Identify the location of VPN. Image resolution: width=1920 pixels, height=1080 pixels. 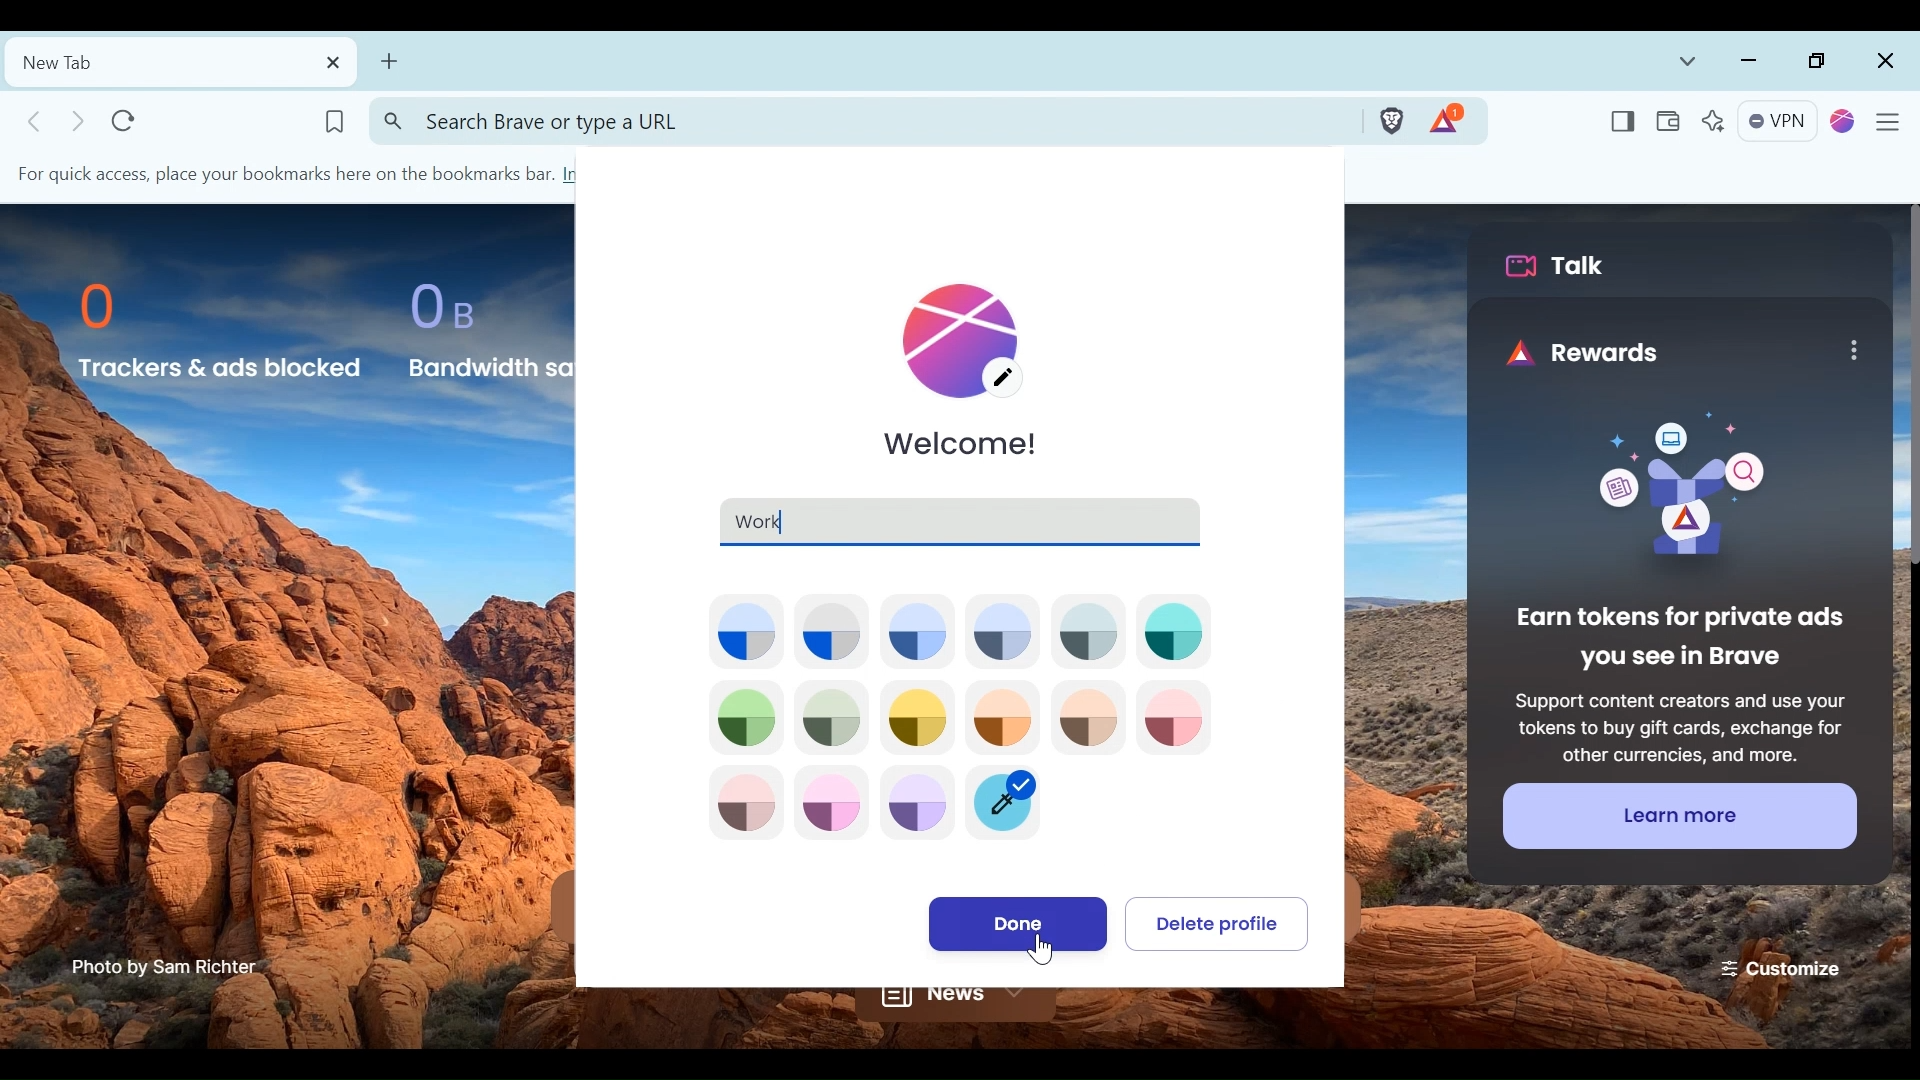
(1779, 123).